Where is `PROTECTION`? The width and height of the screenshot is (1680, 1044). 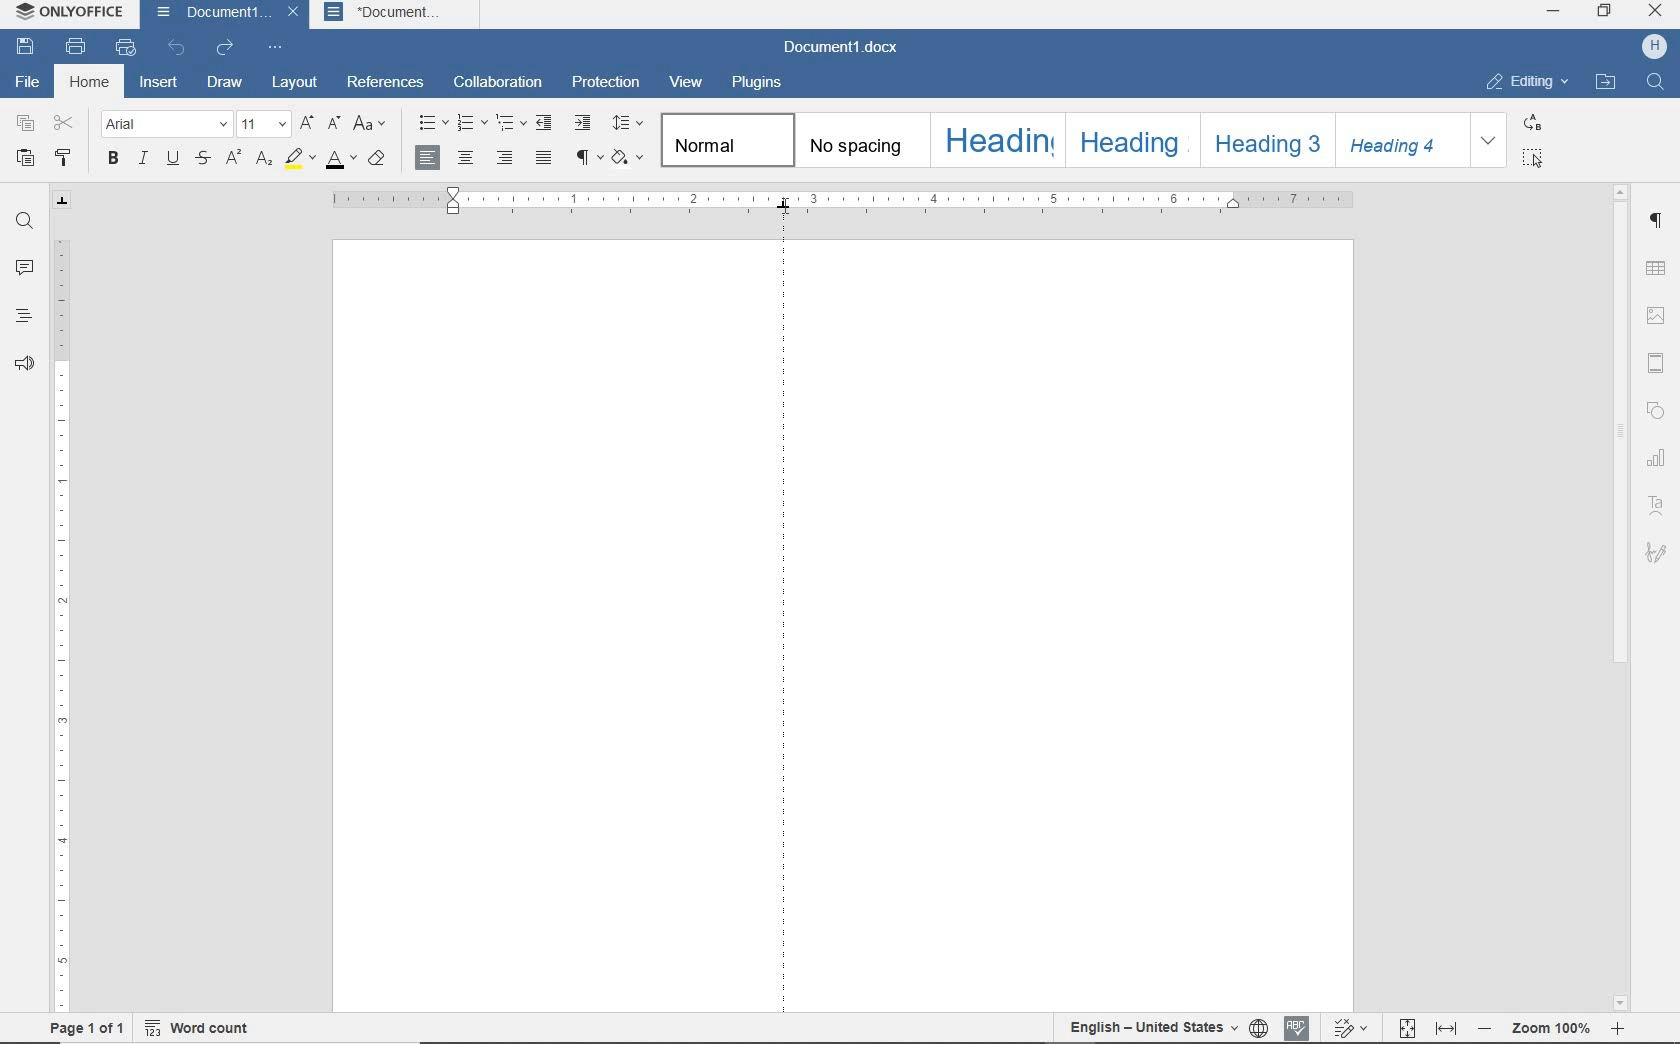
PROTECTION is located at coordinates (606, 82).